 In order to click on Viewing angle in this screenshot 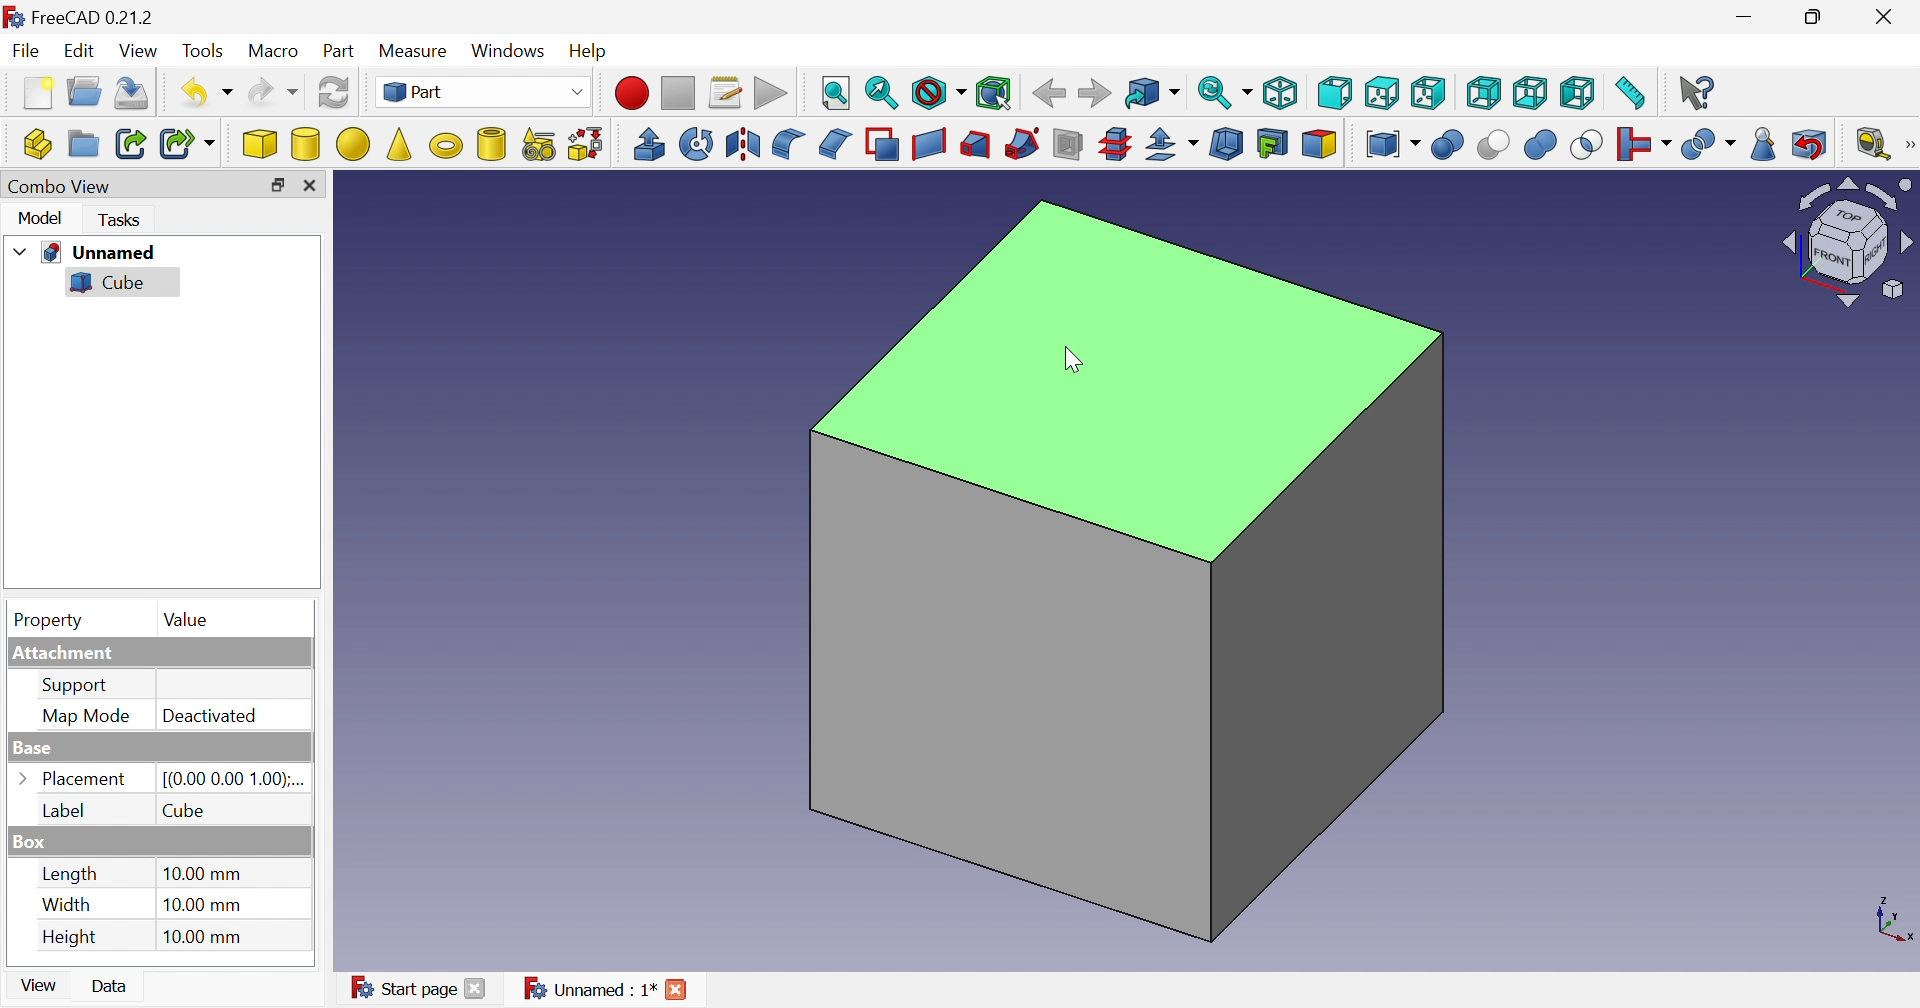, I will do `click(1843, 243)`.